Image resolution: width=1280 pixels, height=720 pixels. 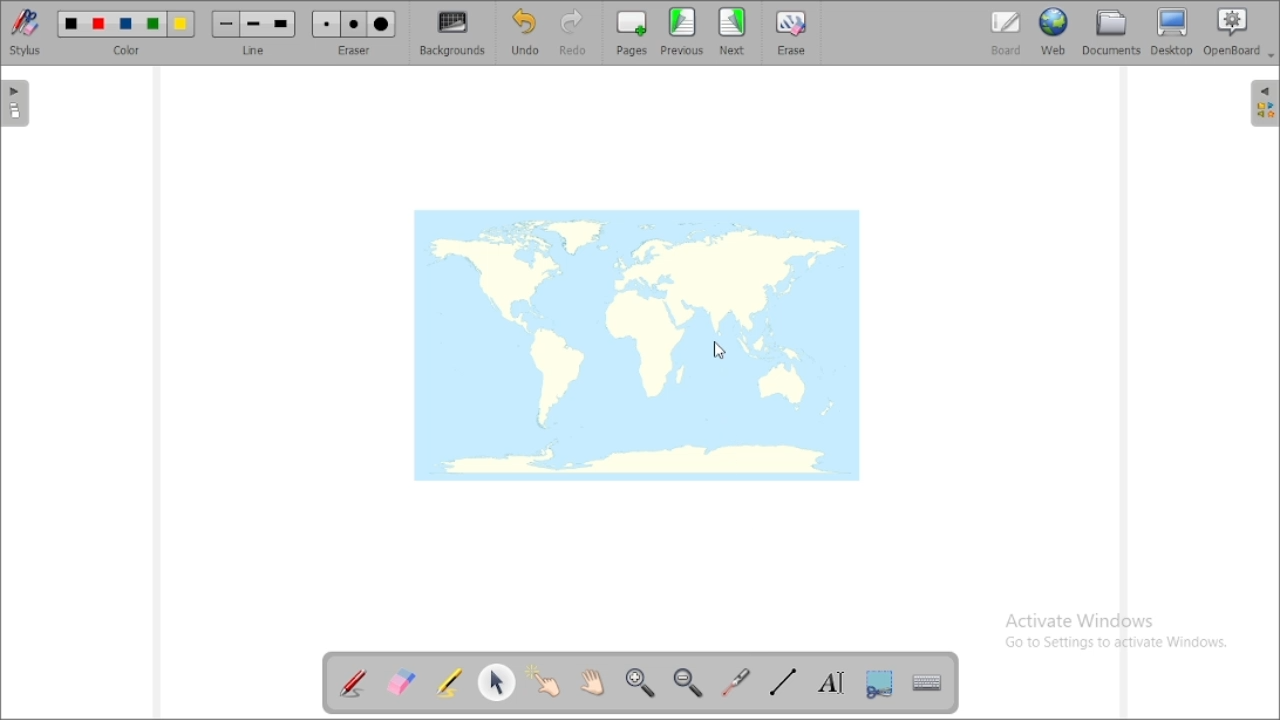 I want to click on erase, so click(x=794, y=32).